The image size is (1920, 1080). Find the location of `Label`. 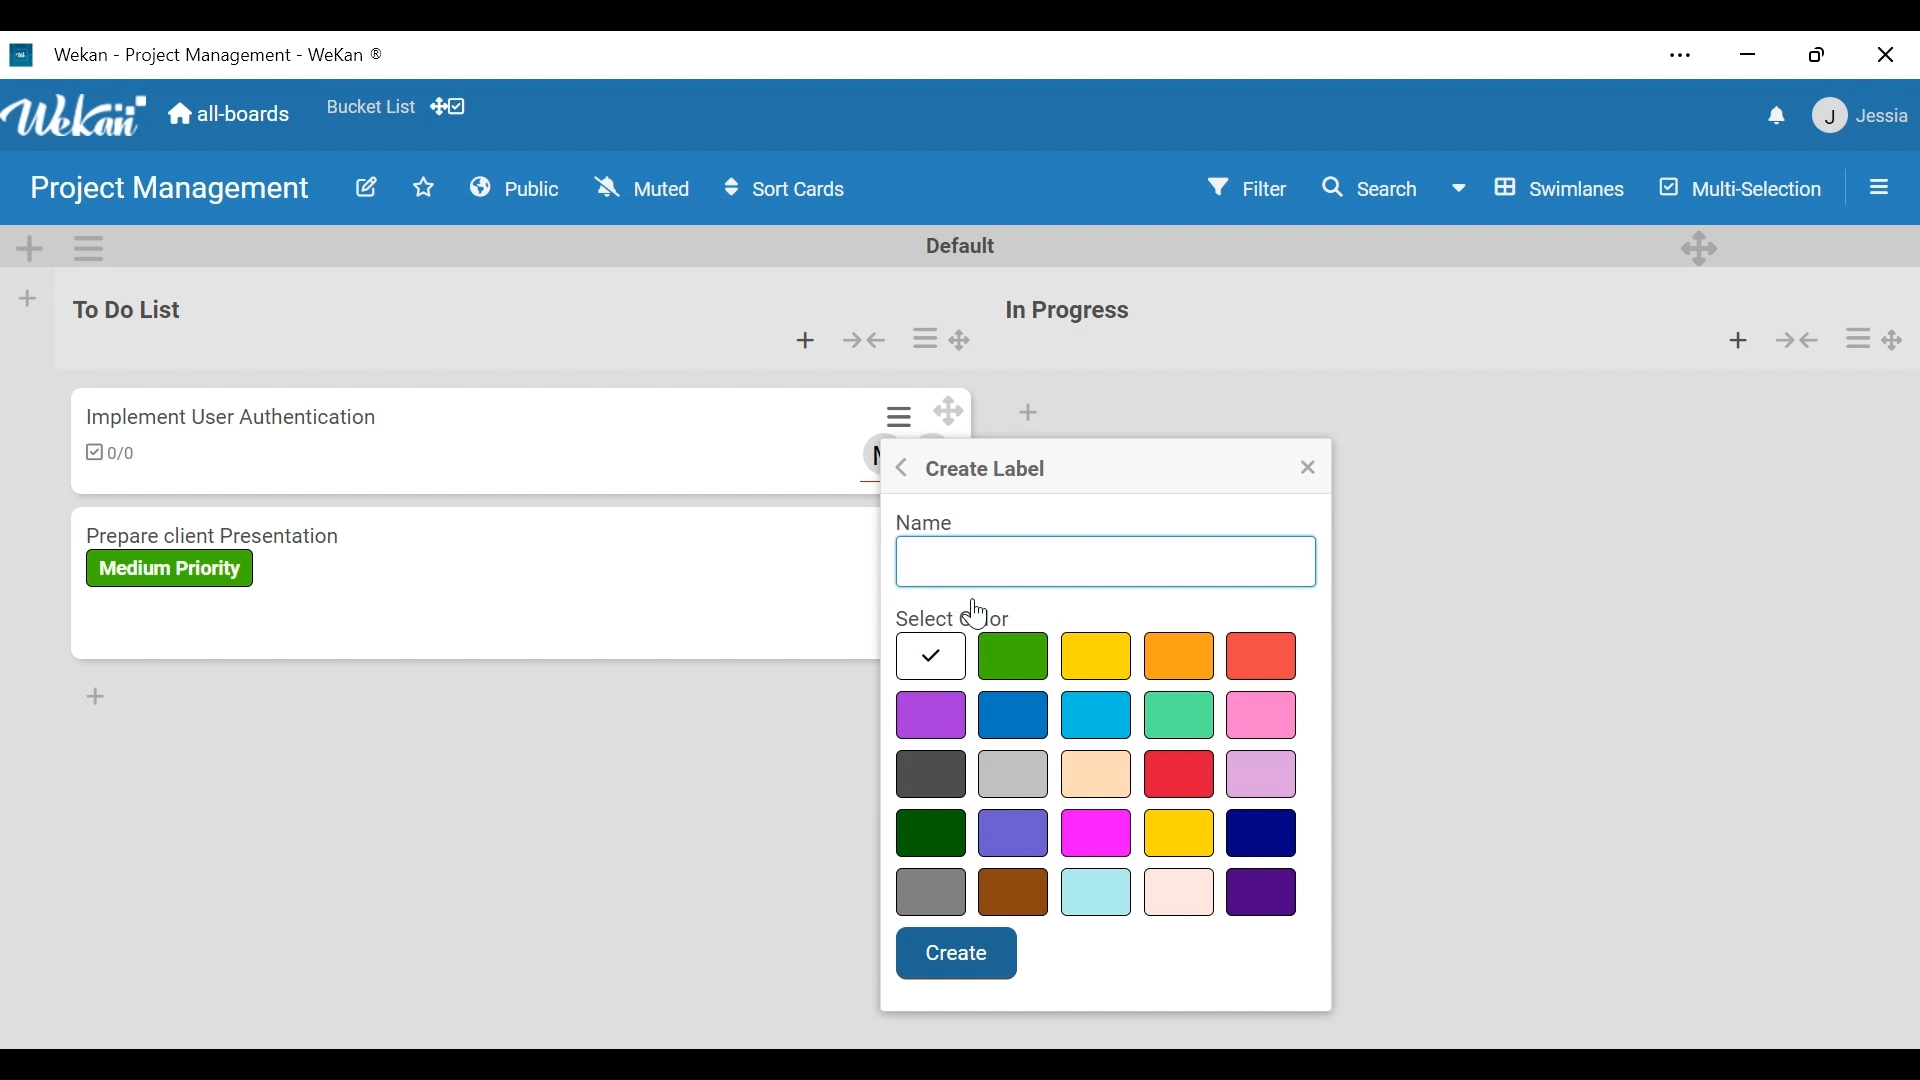

Label is located at coordinates (170, 568).